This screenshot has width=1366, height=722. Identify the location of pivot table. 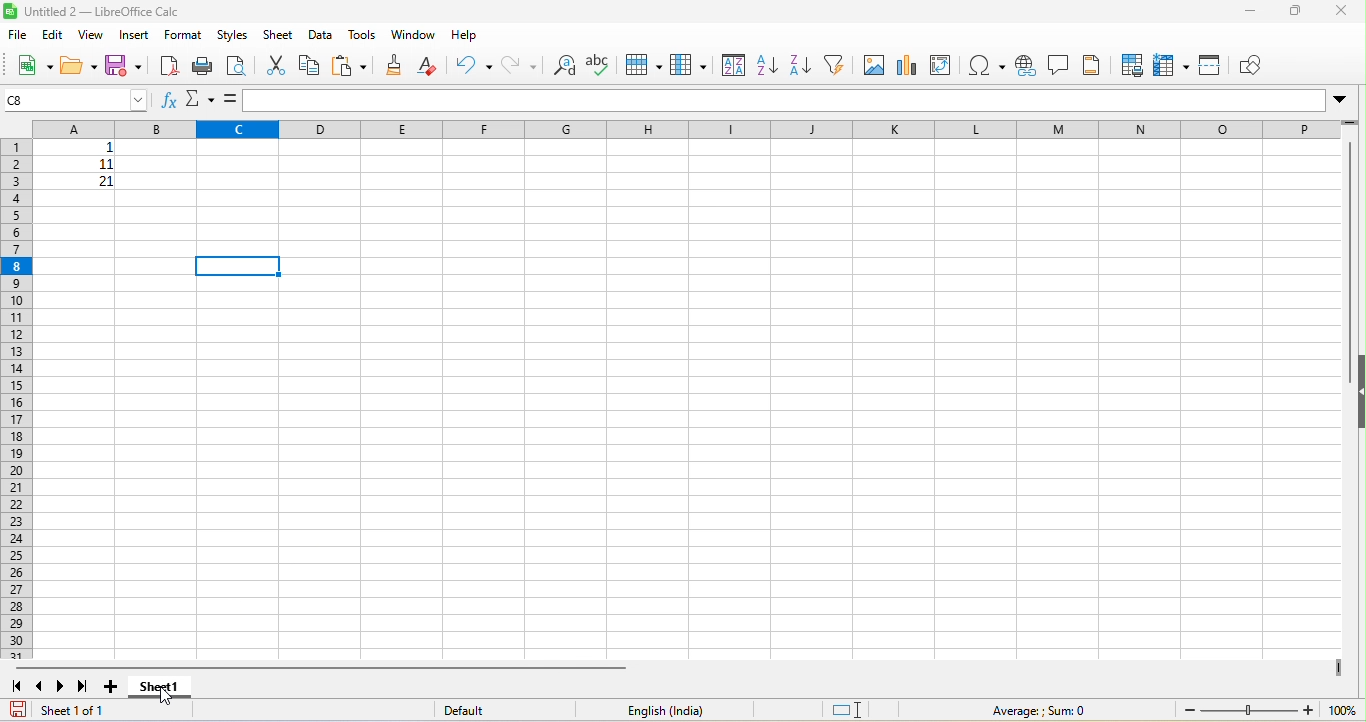
(942, 64).